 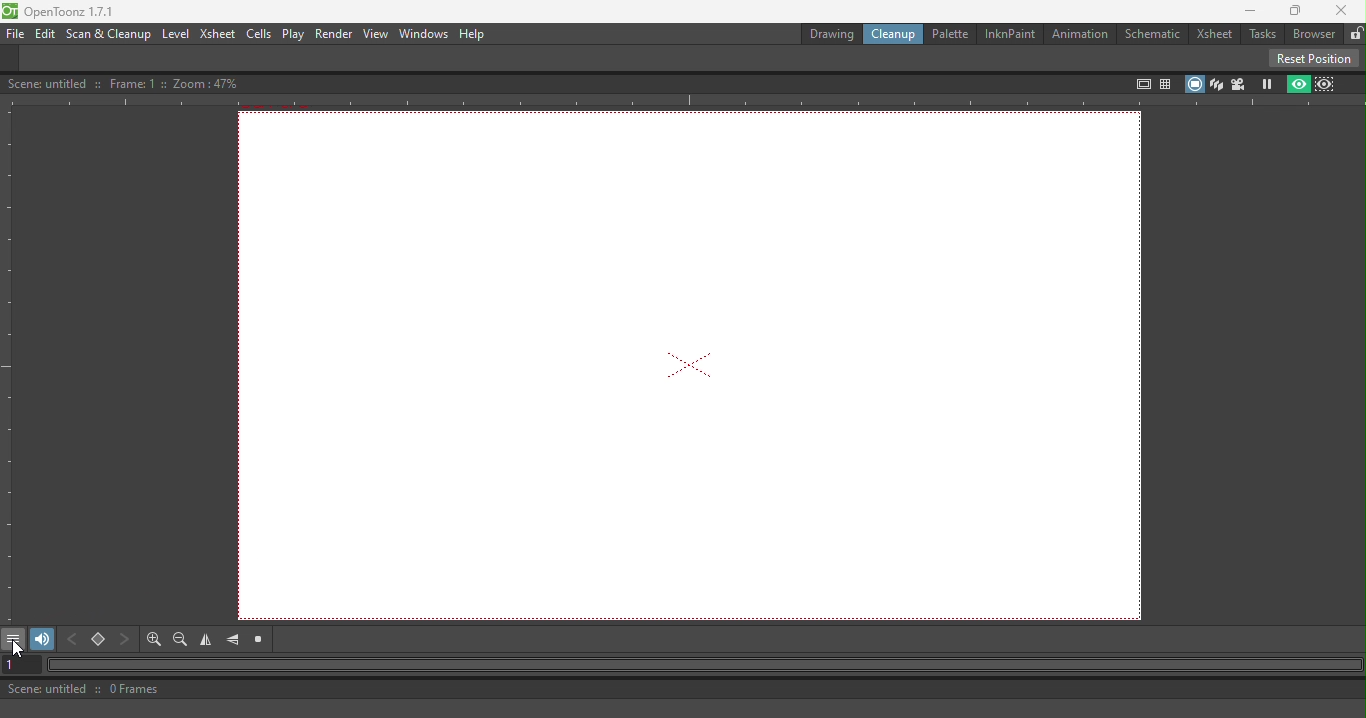 I want to click on cursor, so click(x=19, y=648).